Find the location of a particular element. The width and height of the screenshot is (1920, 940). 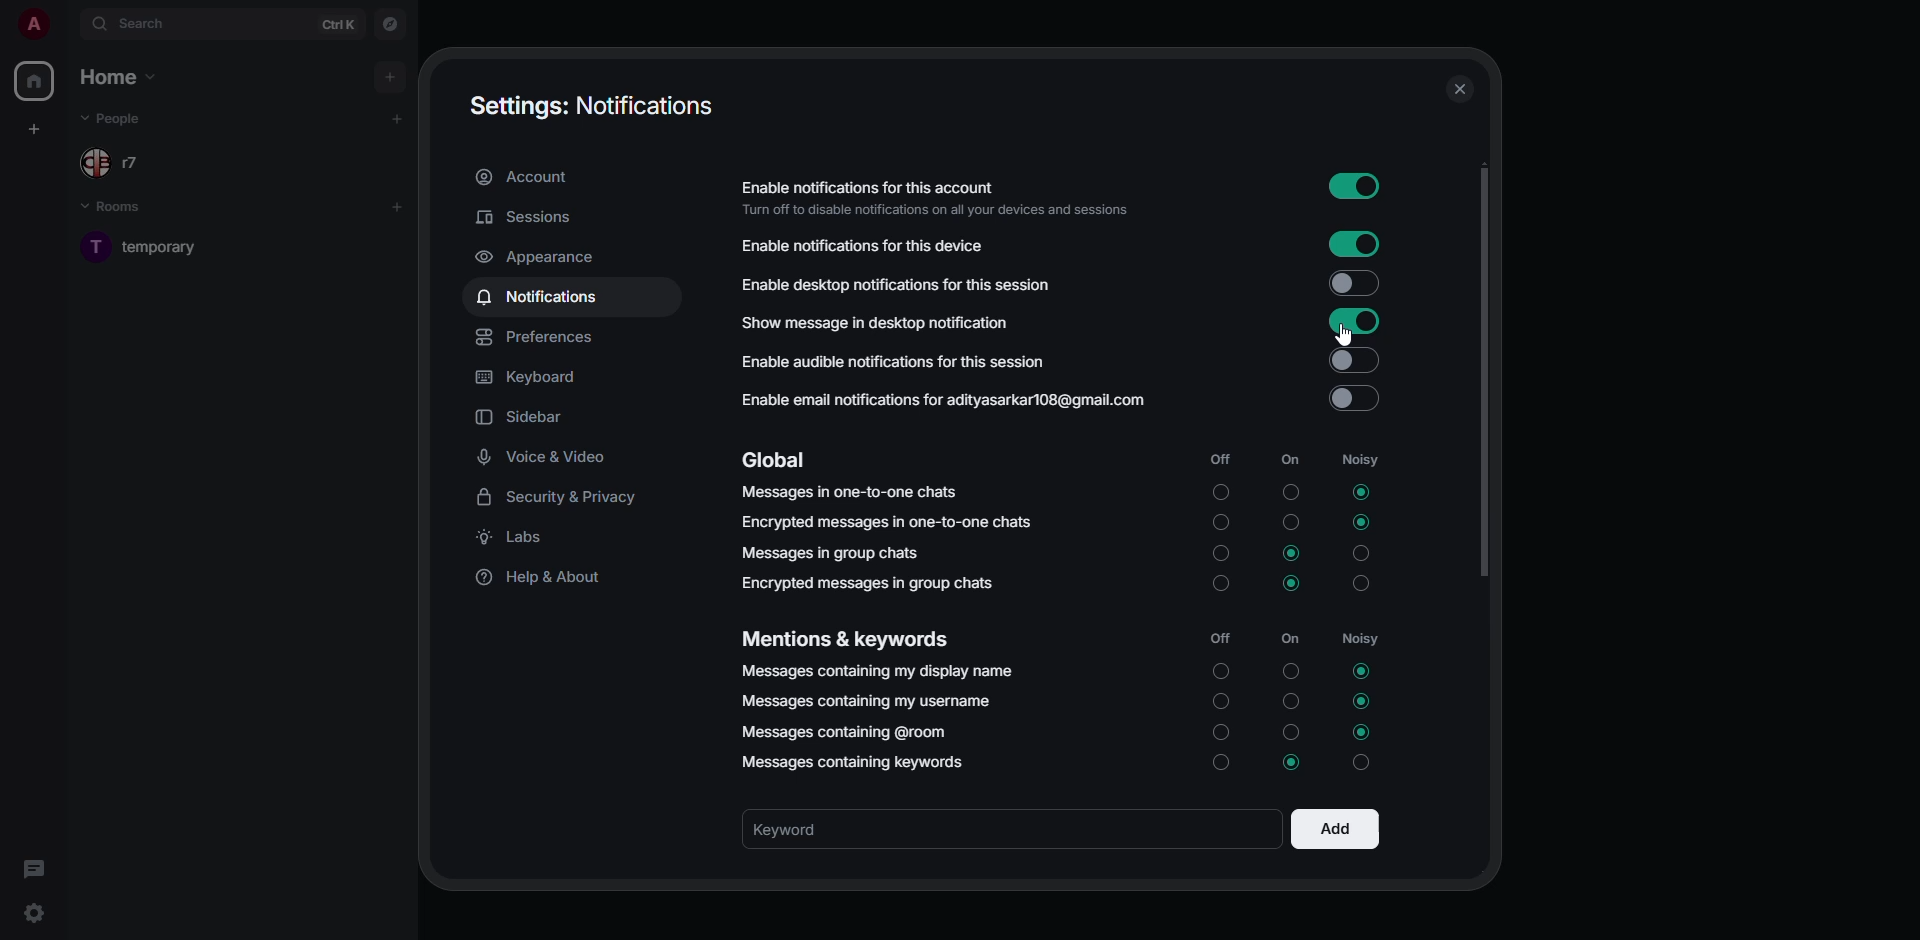

rooms is located at coordinates (124, 209).